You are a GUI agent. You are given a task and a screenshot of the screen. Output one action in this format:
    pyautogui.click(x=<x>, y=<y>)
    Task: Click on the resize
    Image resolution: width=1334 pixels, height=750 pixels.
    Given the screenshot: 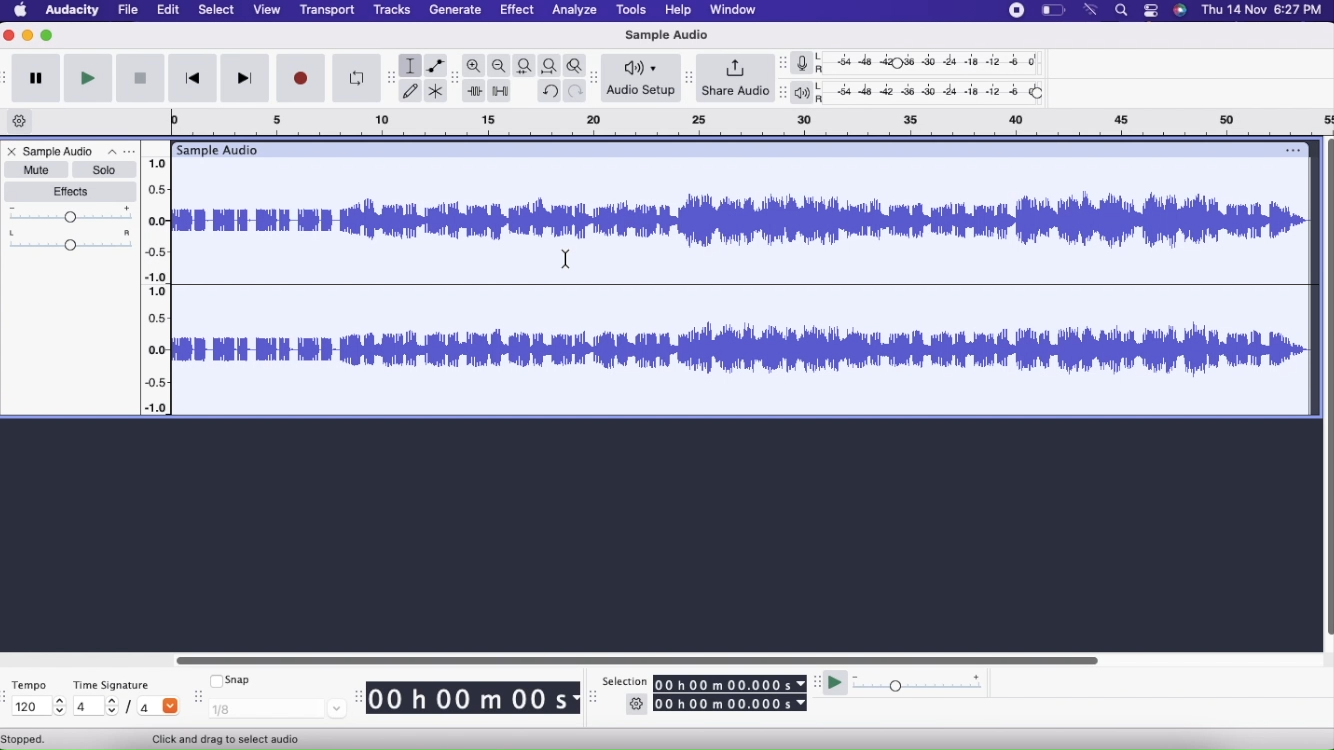 What is the action you would take?
    pyautogui.click(x=596, y=78)
    